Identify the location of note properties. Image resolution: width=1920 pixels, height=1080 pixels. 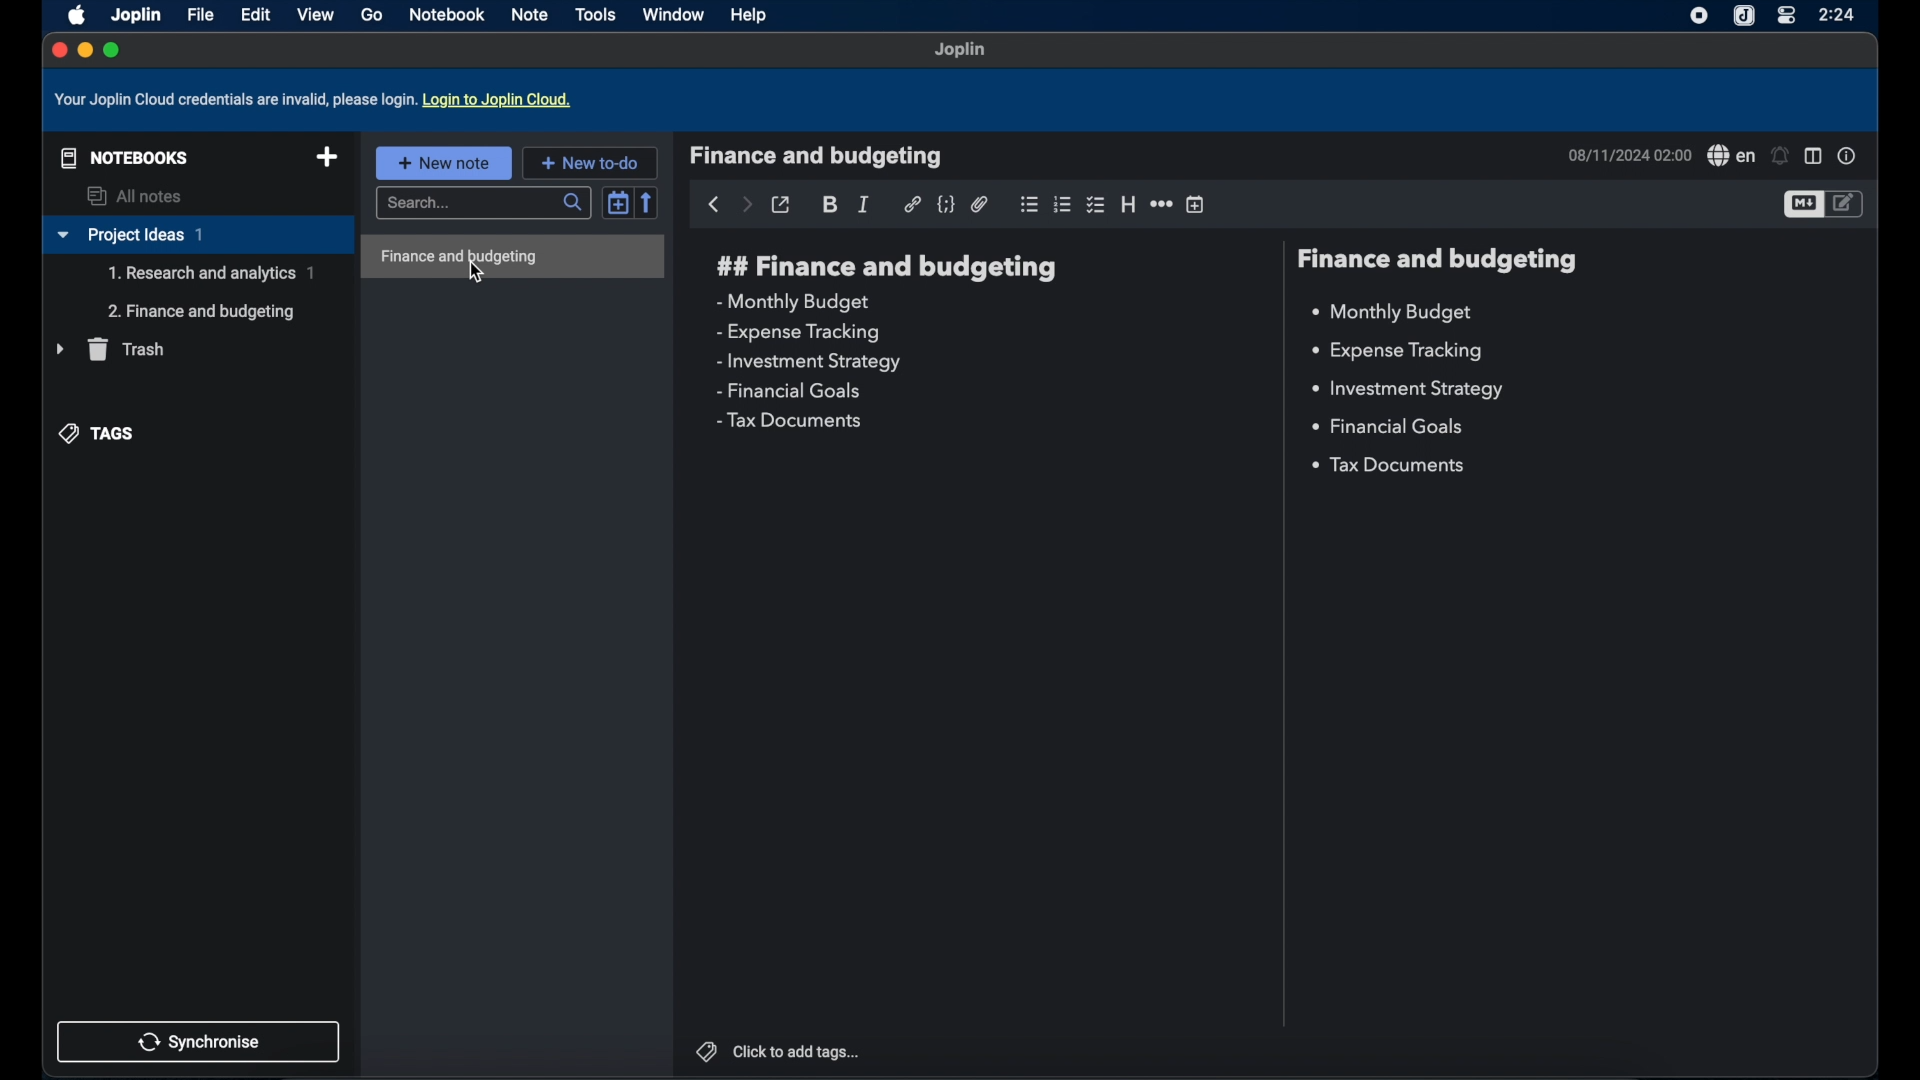
(1847, 156).